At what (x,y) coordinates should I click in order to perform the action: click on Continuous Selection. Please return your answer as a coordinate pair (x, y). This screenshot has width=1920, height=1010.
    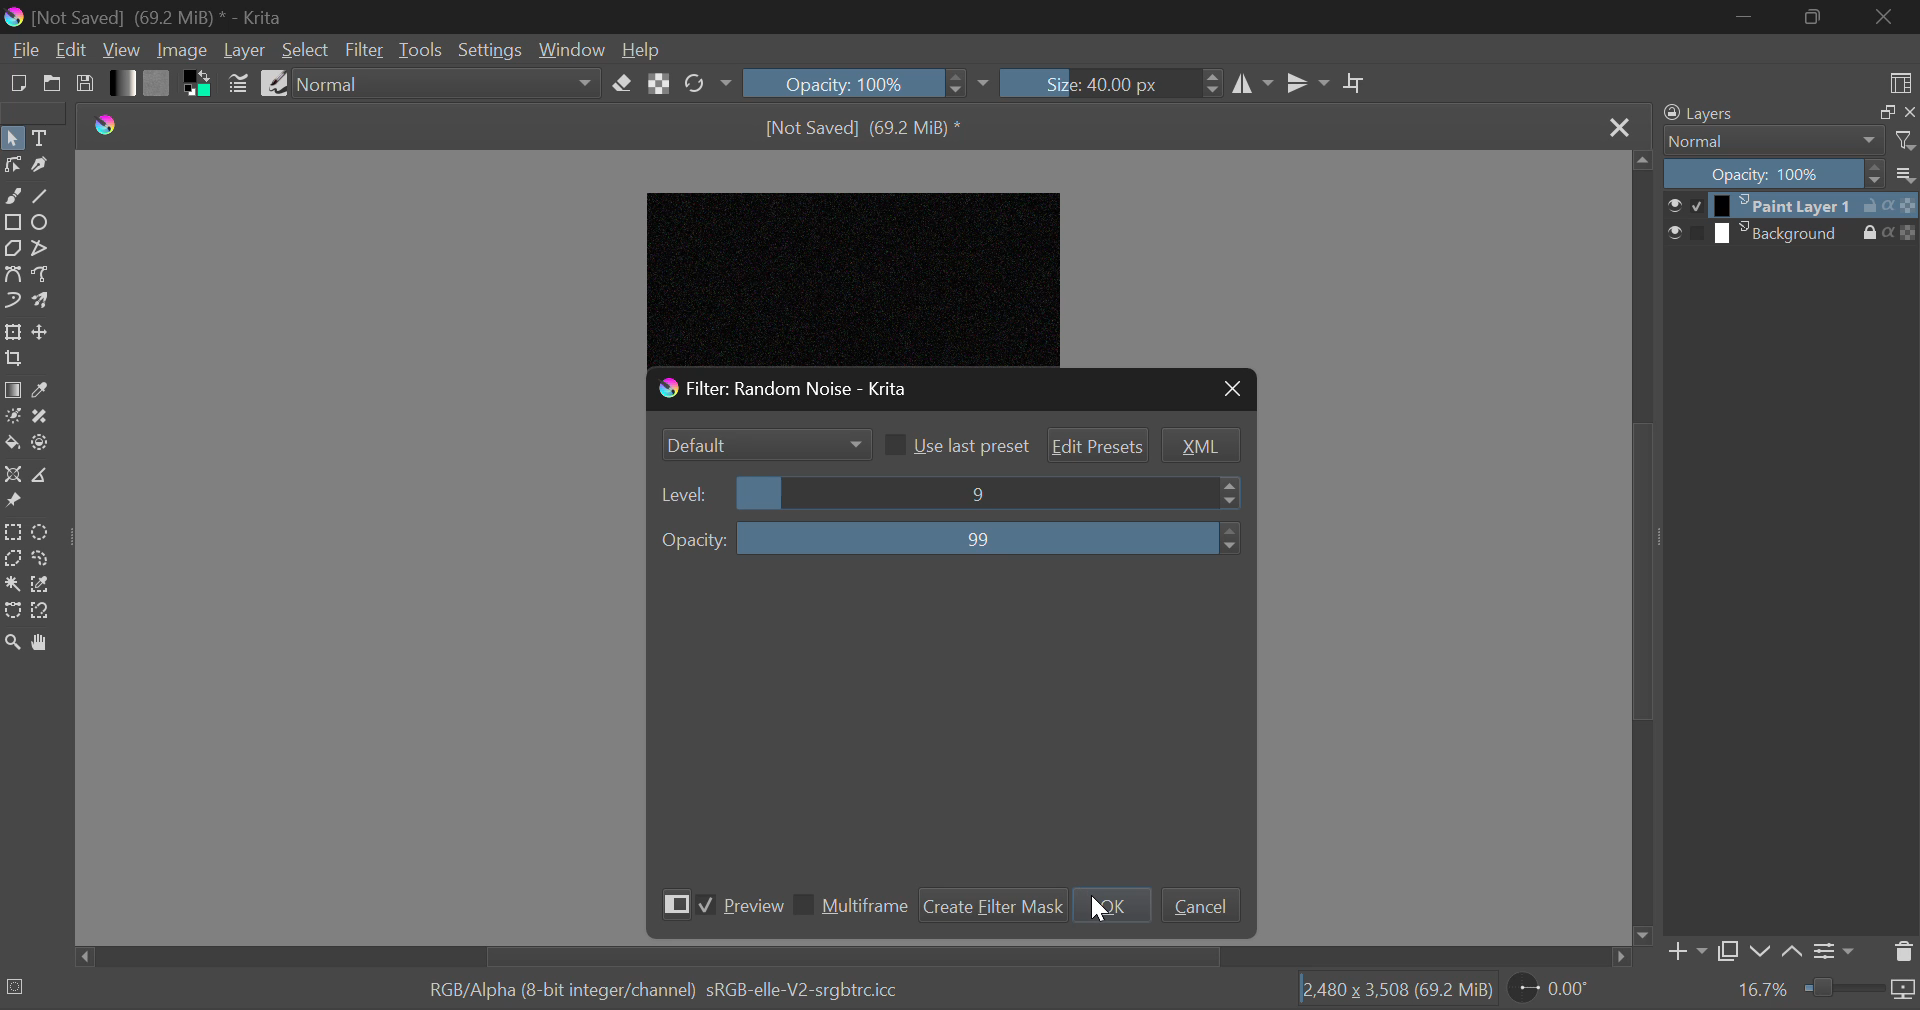
    Looking at the image, I should click on (14, 586).